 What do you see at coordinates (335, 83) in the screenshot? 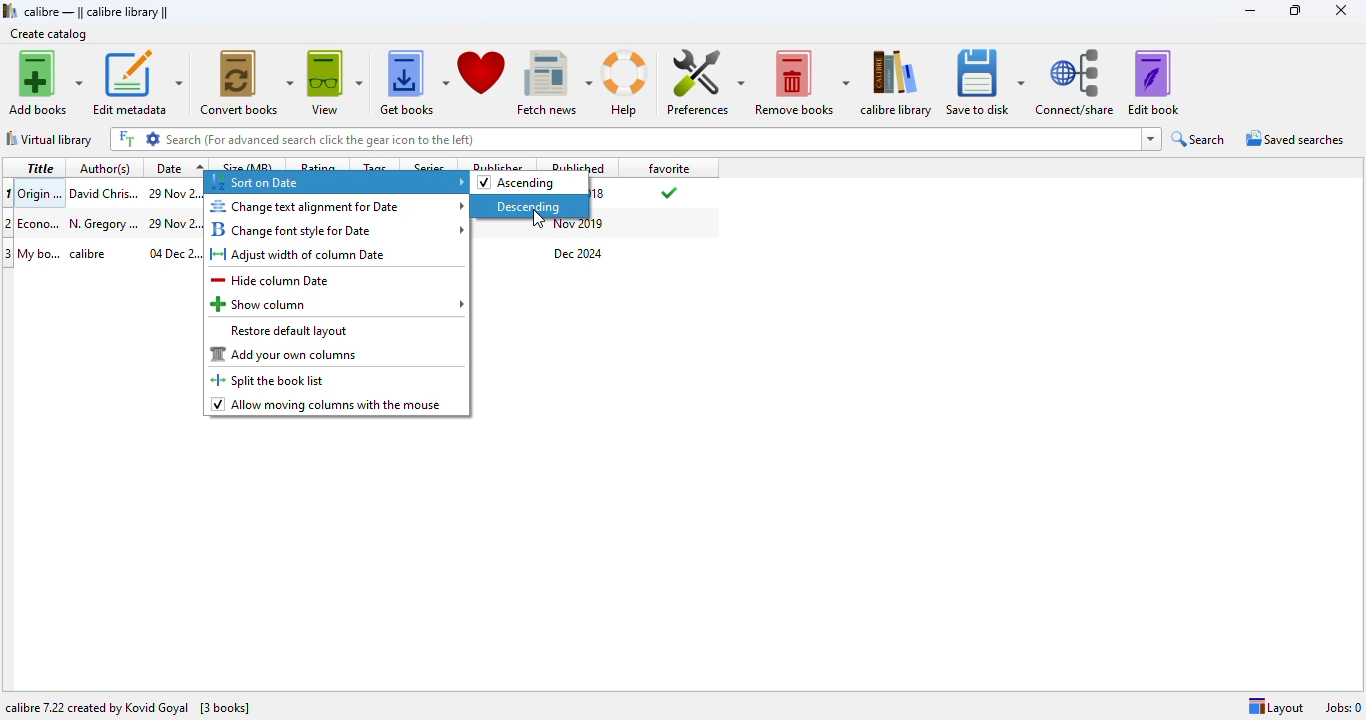
I see `view` at bounding box center [335, 83].